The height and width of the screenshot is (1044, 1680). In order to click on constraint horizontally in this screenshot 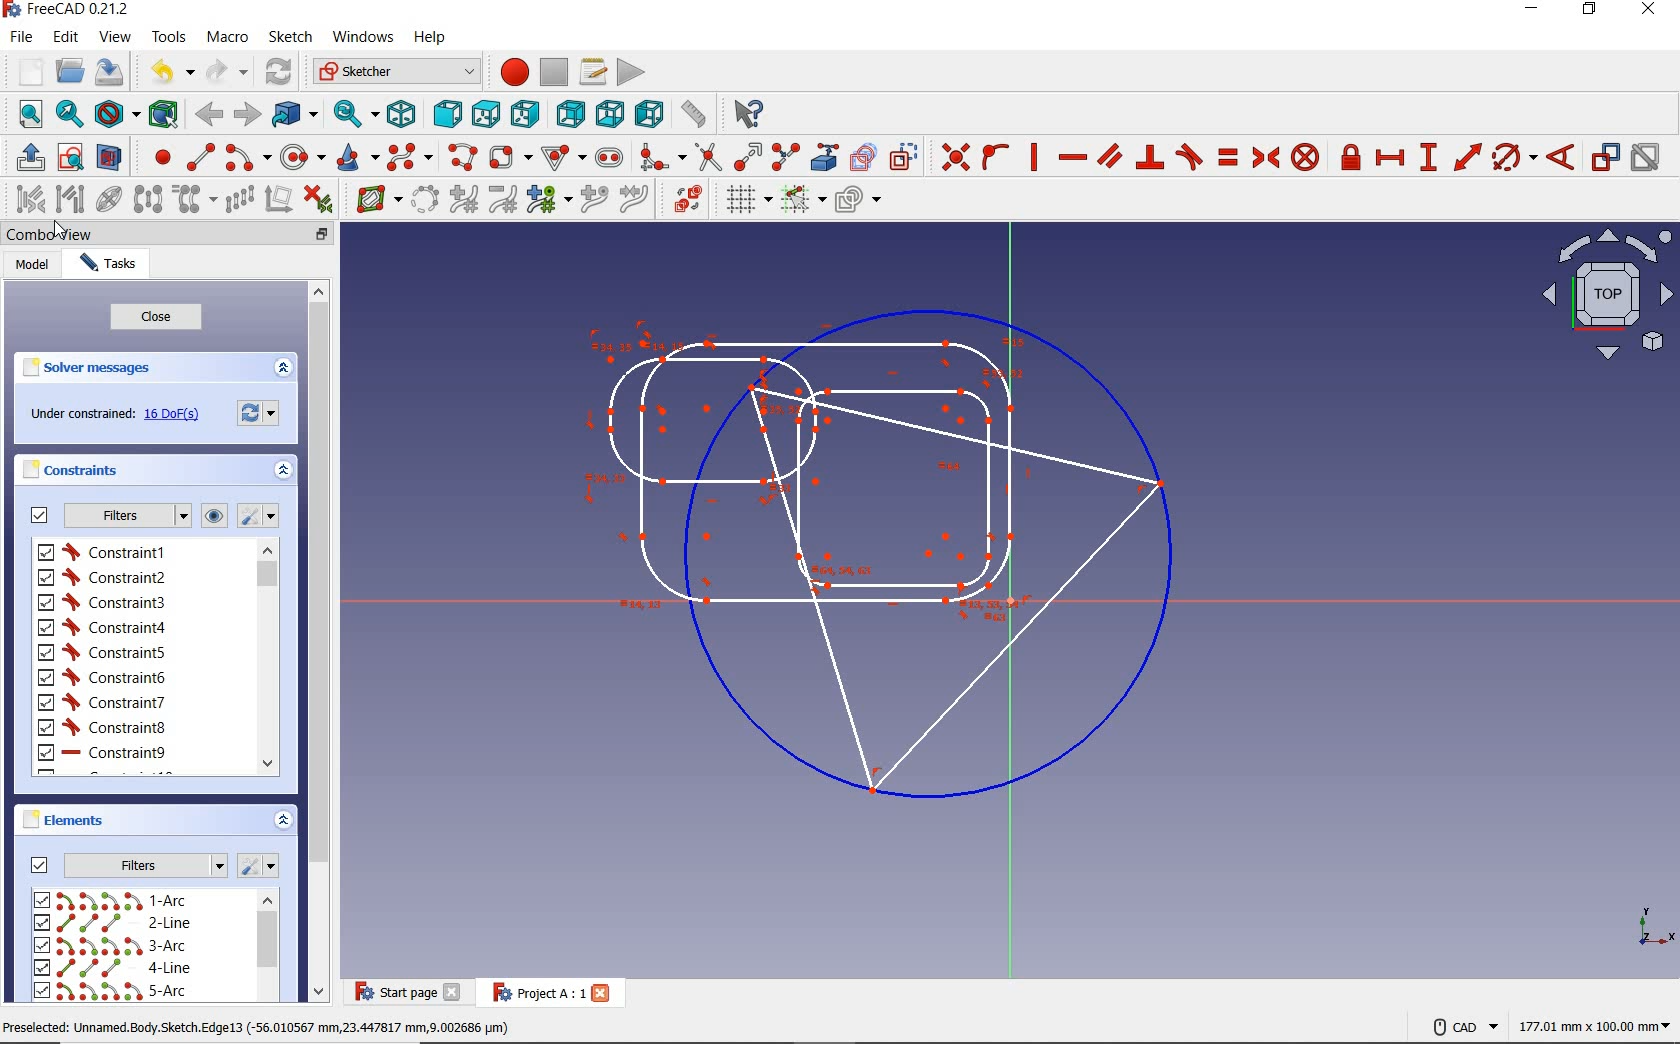, I will do `click(1071, 159)`.